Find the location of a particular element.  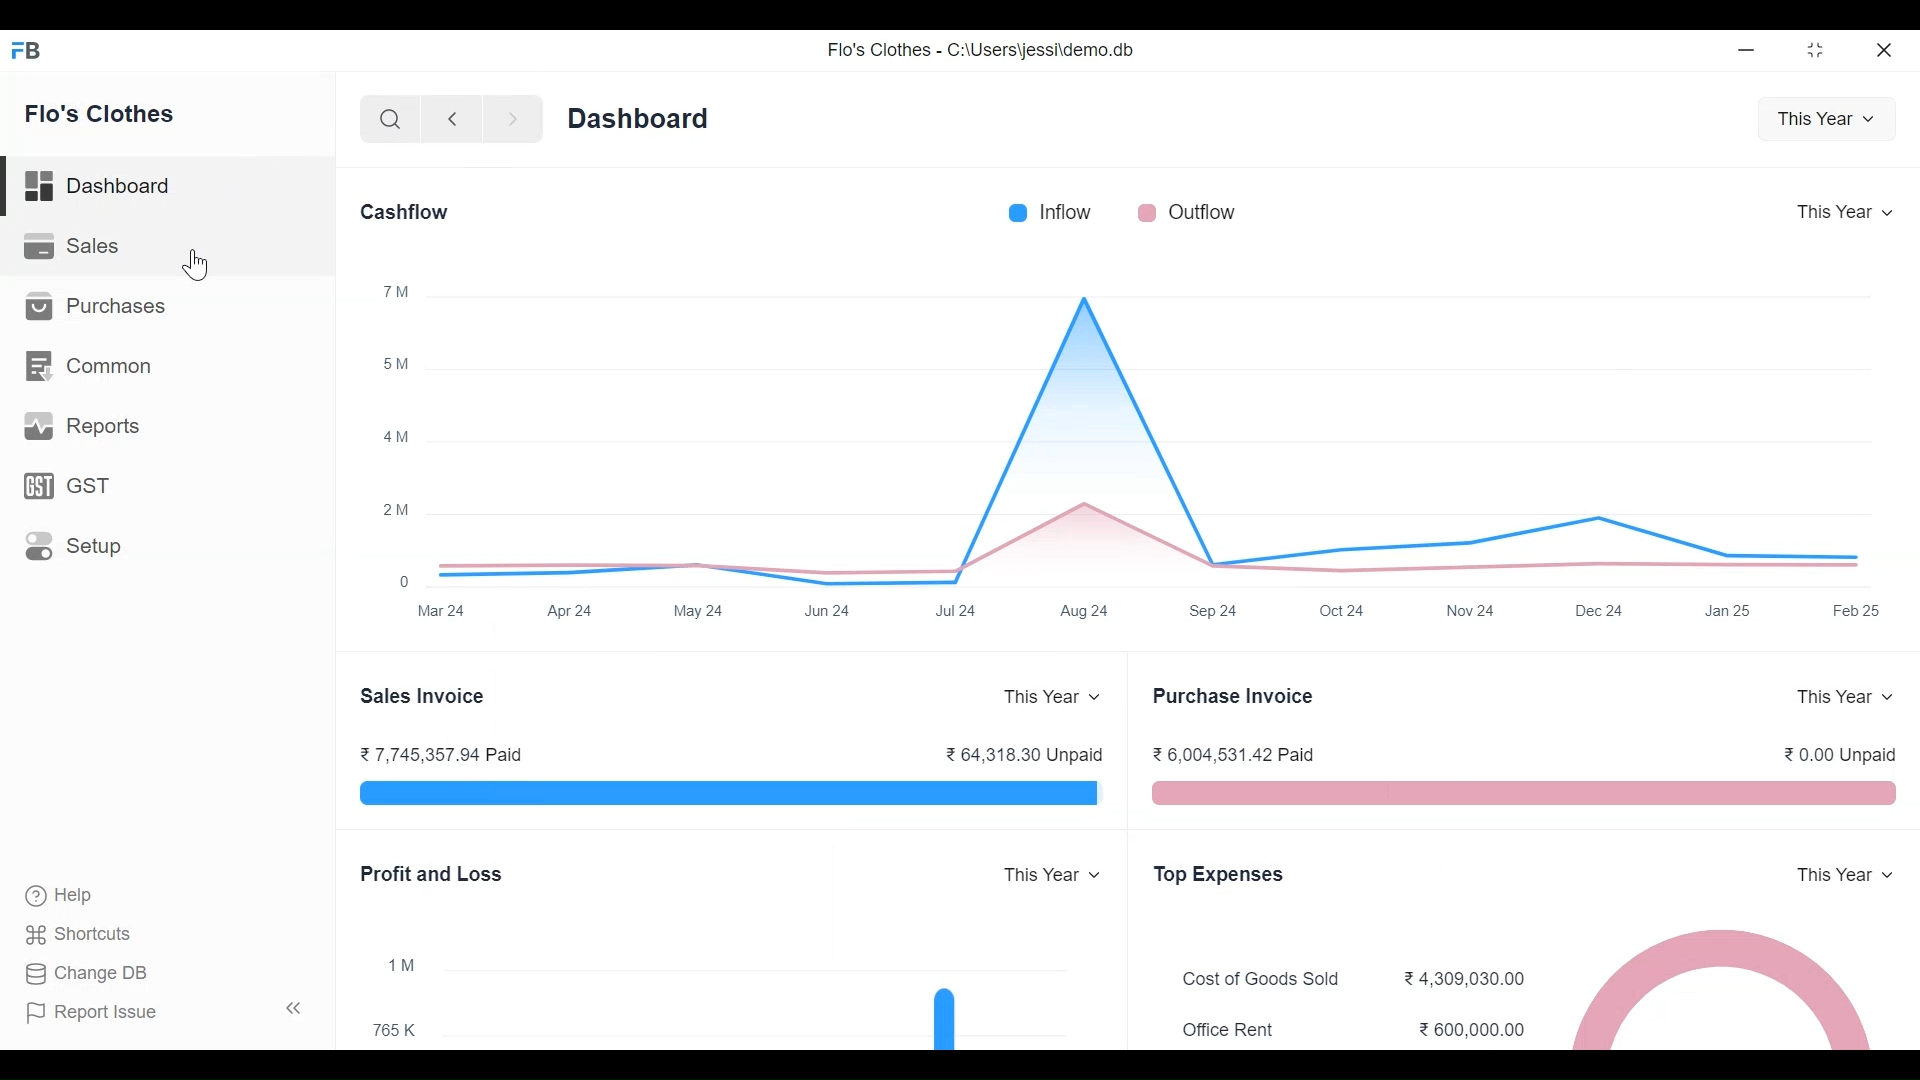

0.00 Unpaid is located at coordinates (1837, 755).